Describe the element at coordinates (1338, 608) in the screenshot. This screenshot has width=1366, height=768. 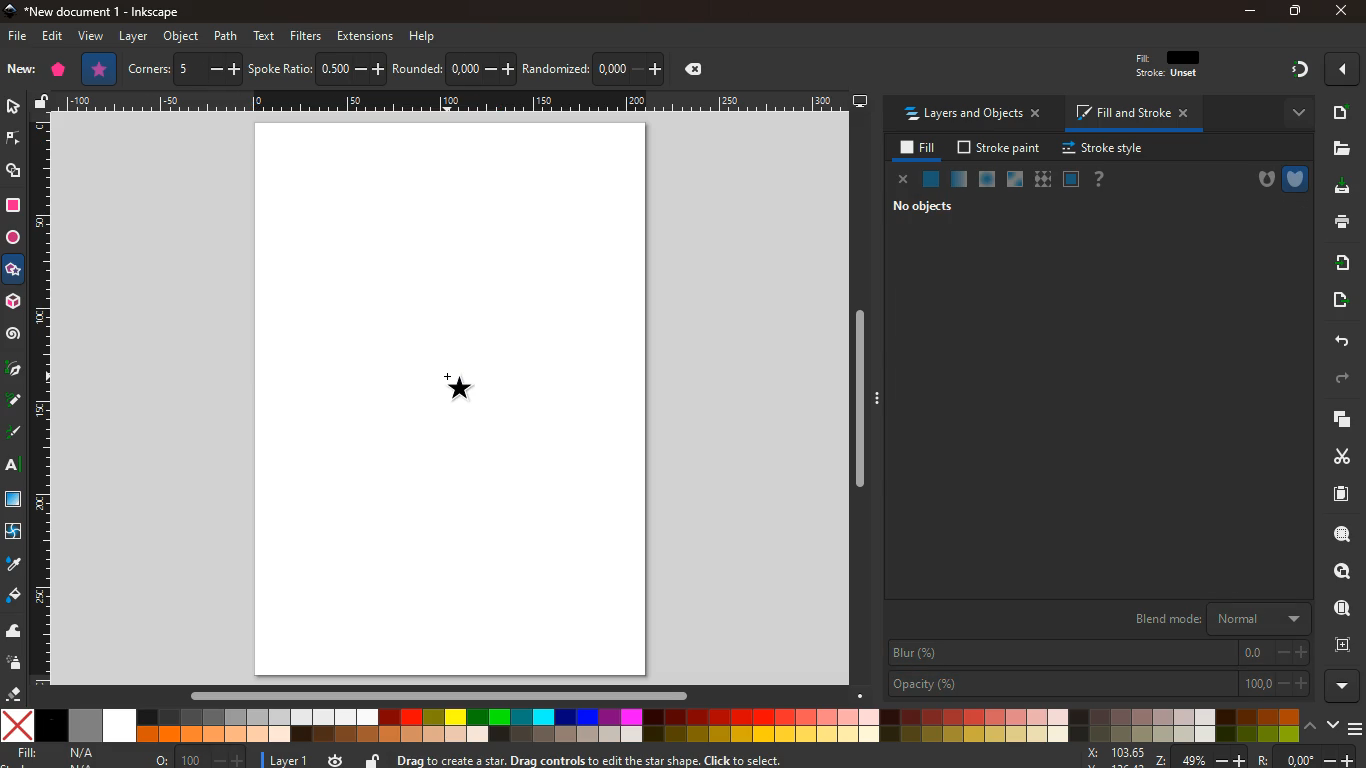
I see `find` at that location.